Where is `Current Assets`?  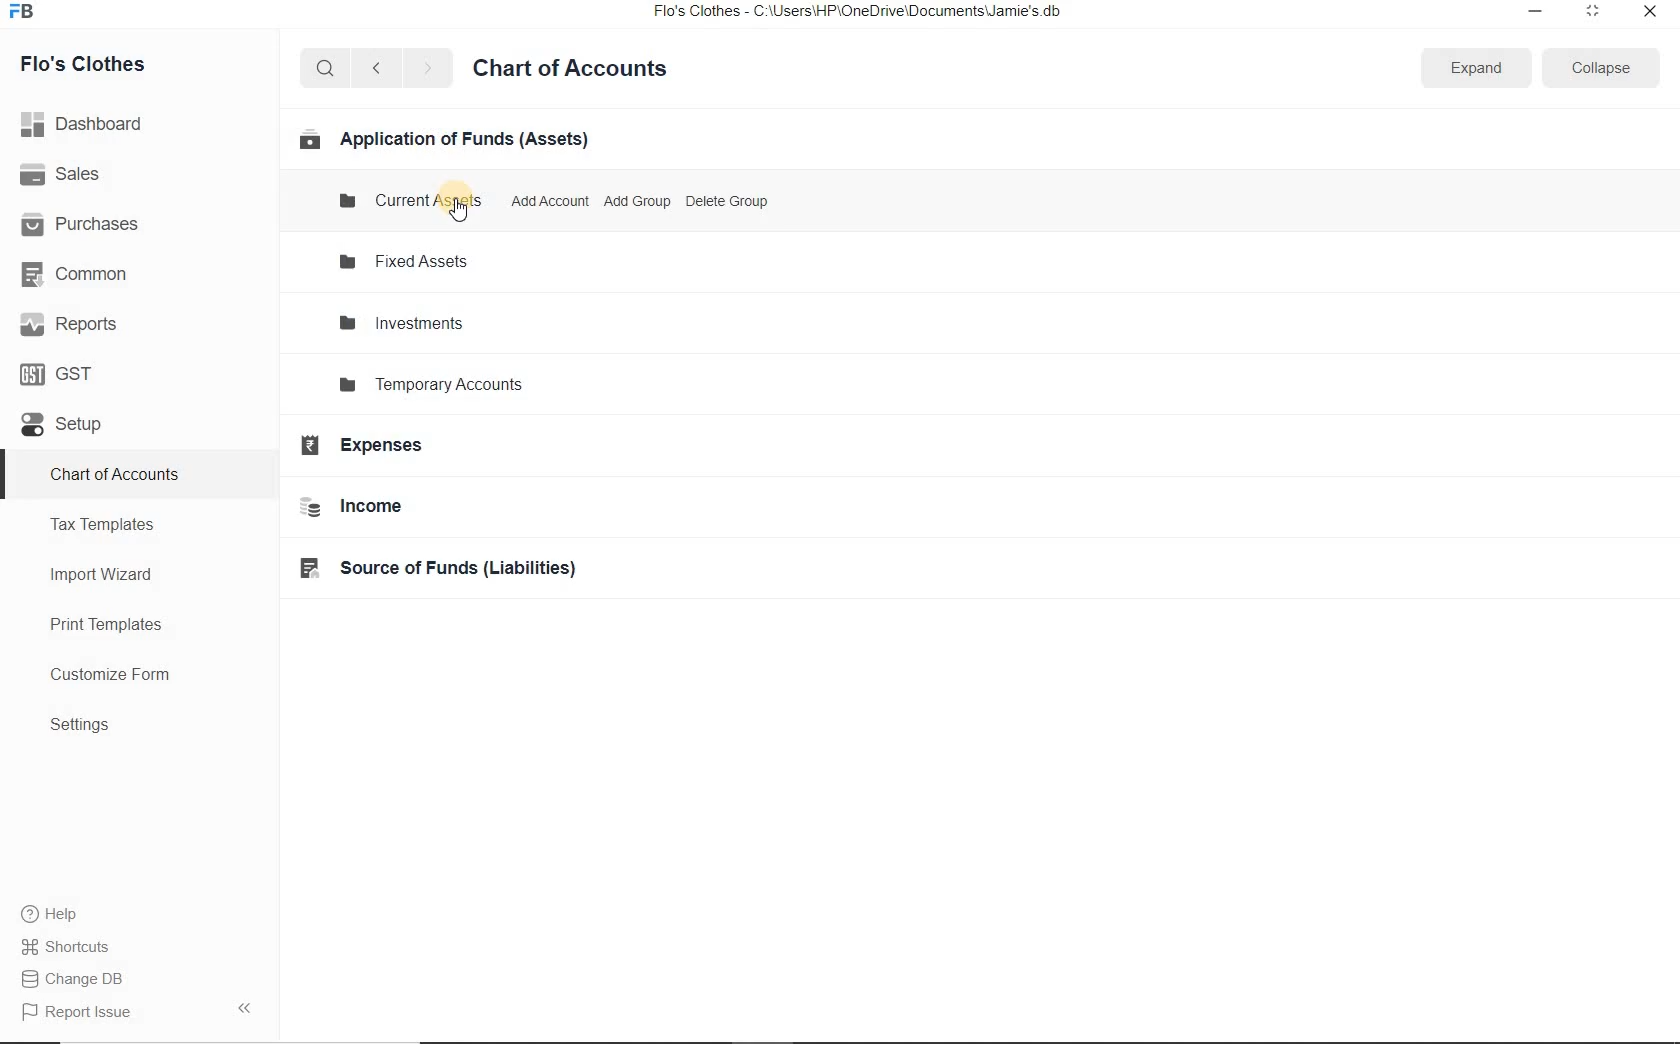 Current Assets is located at coordinates (411, 198).